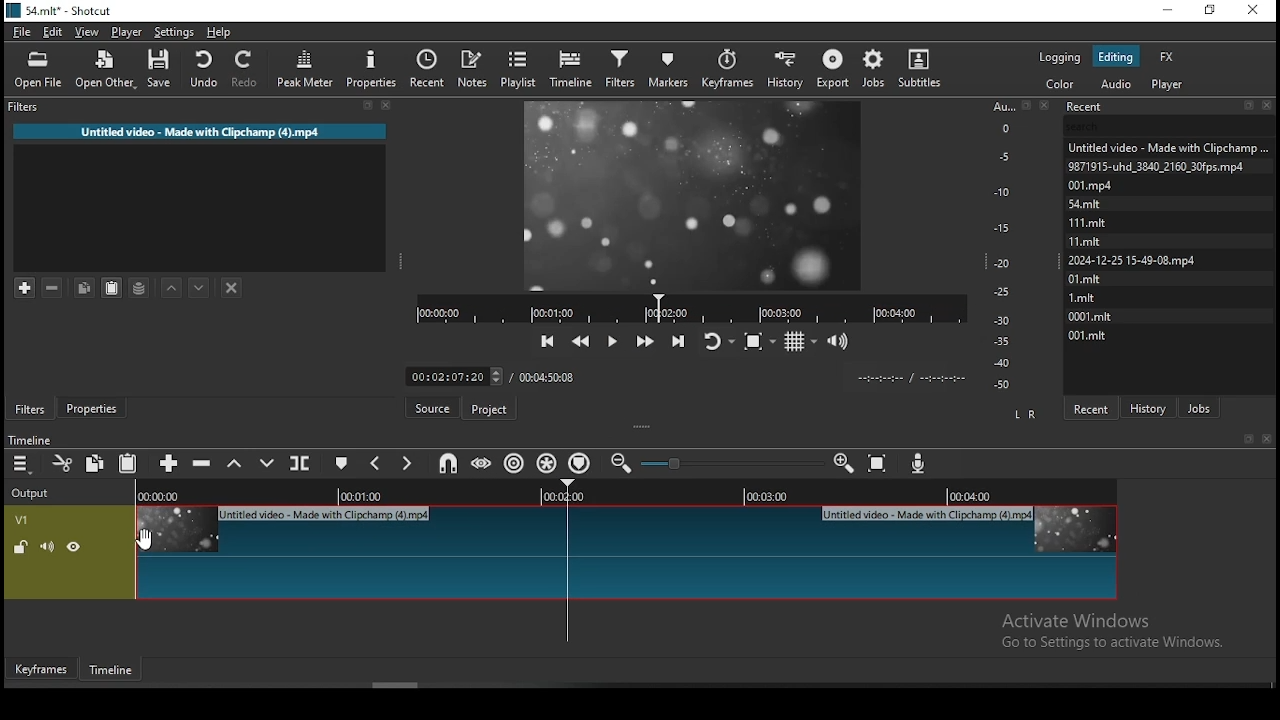  I want to click on lift, so click(232, 464).